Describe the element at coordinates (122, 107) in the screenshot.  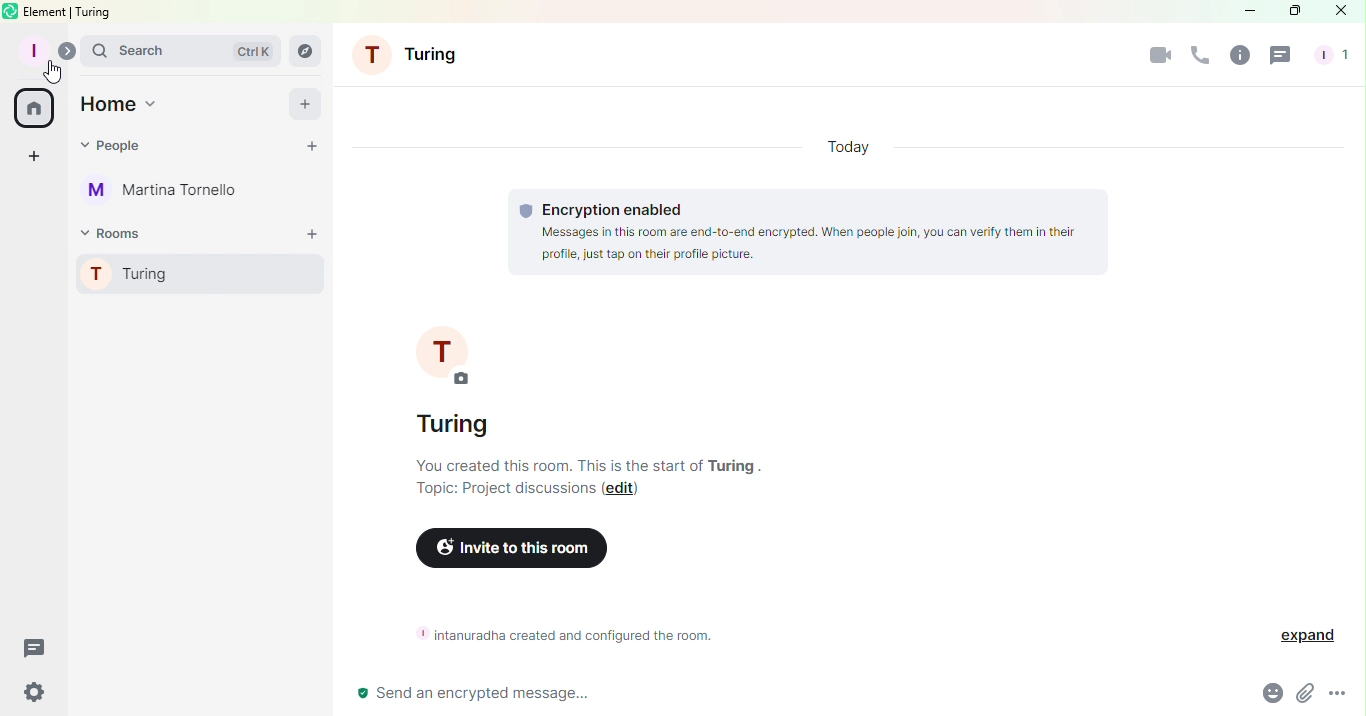
I see `Home` at that location.